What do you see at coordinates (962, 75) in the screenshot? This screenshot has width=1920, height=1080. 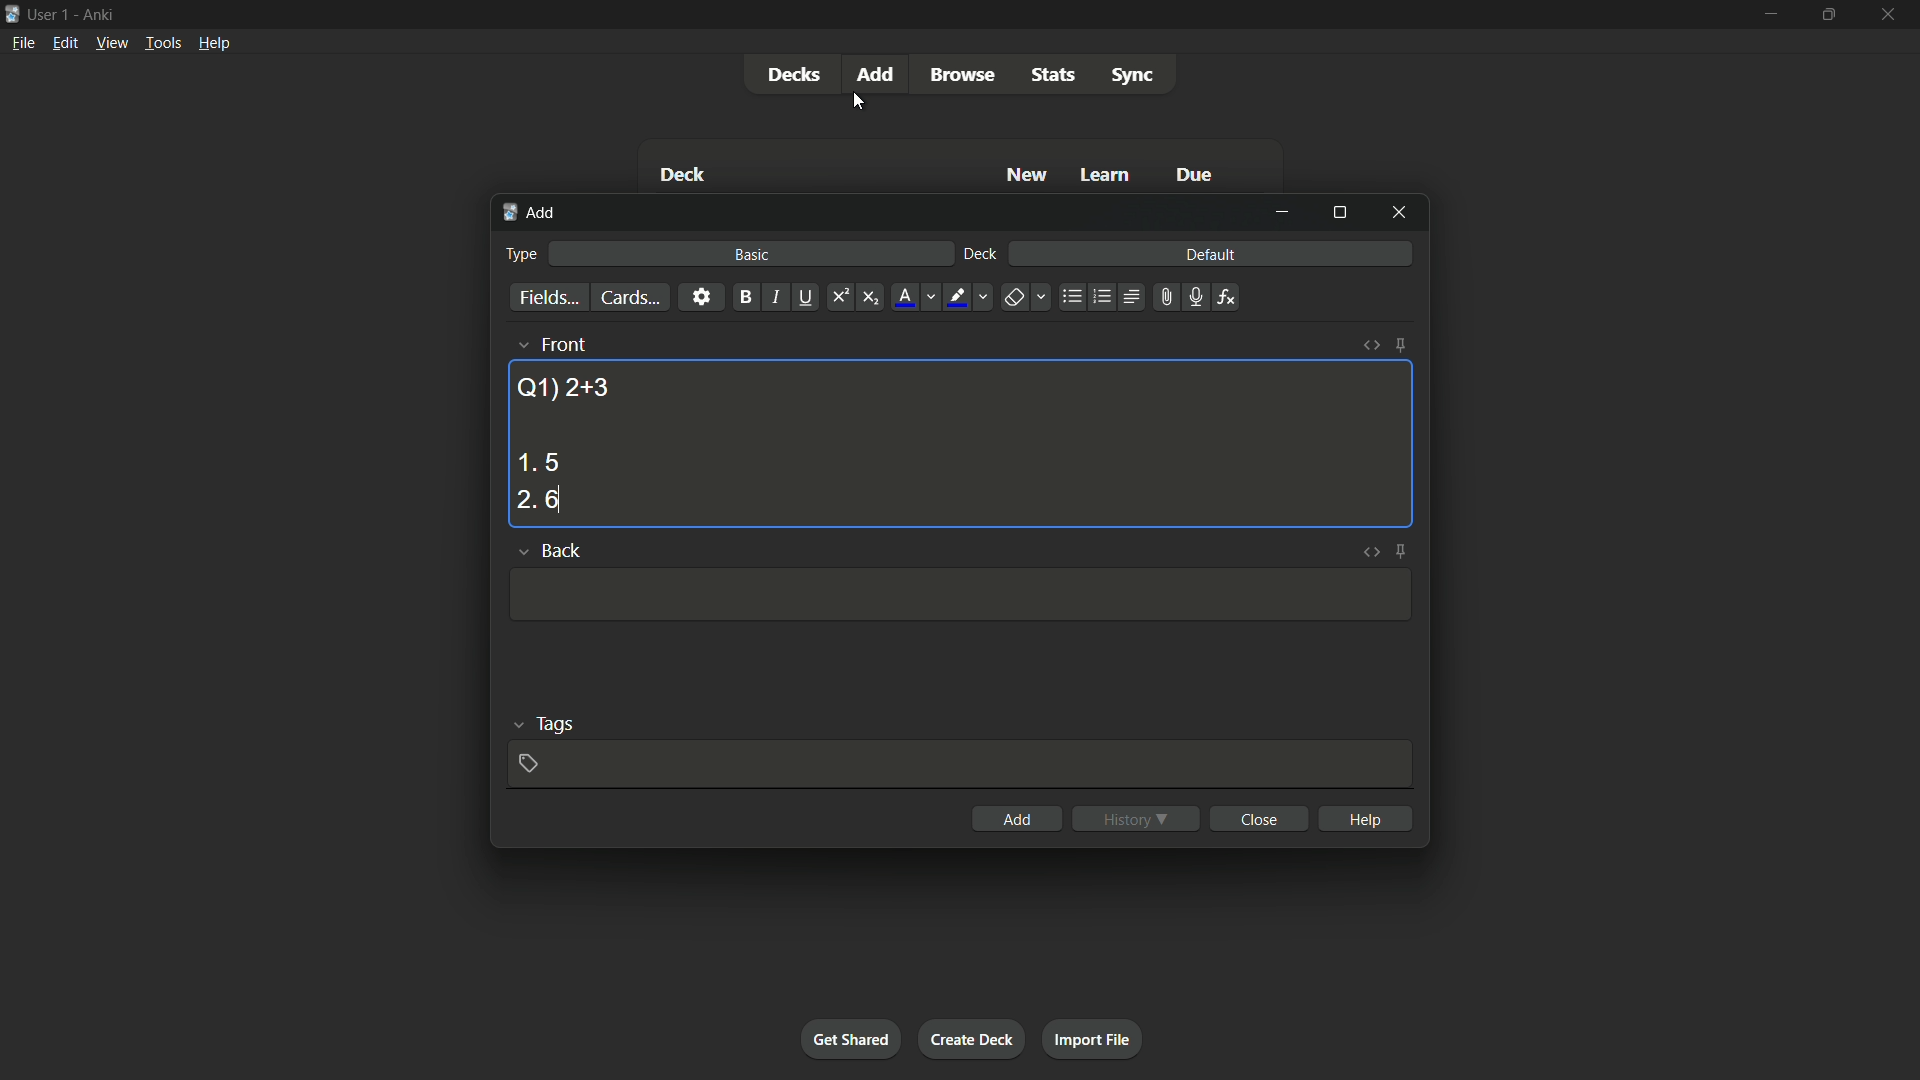 I see `browse` at bounding box center [962, 75].